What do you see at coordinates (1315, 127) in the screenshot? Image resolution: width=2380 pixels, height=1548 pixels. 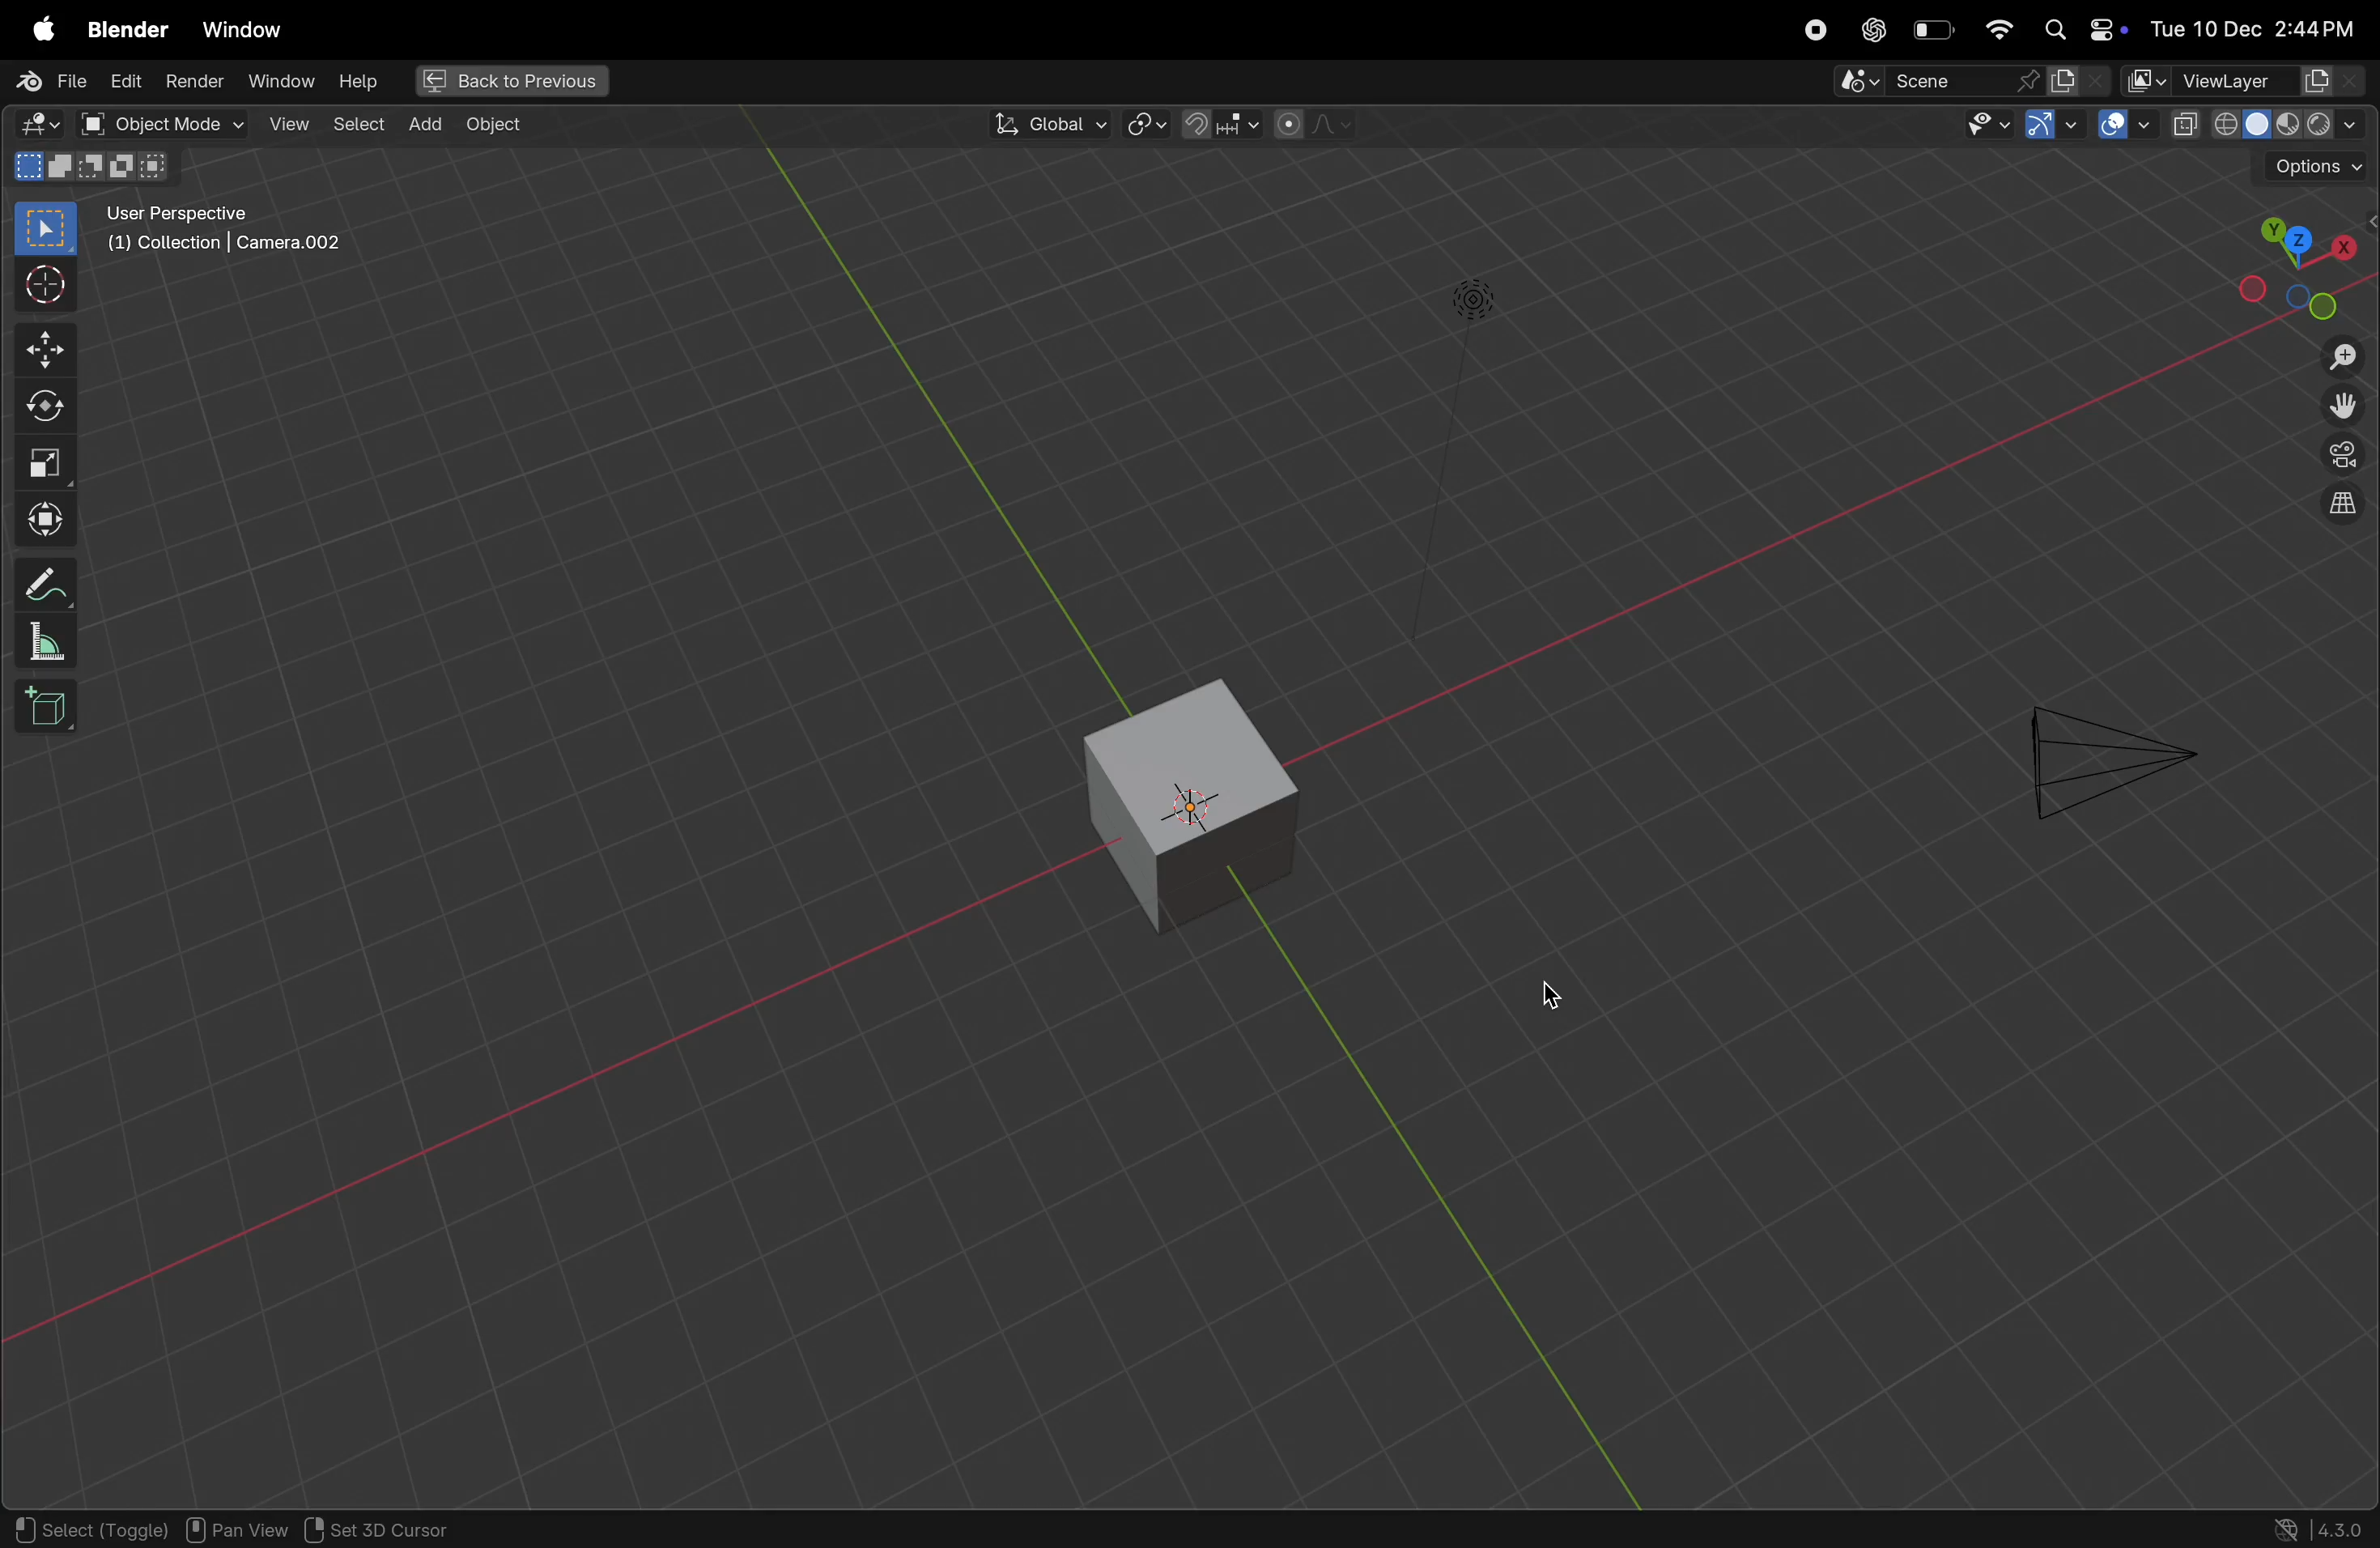 I see `proportional editing objects` at bounding box center [1315, 127].